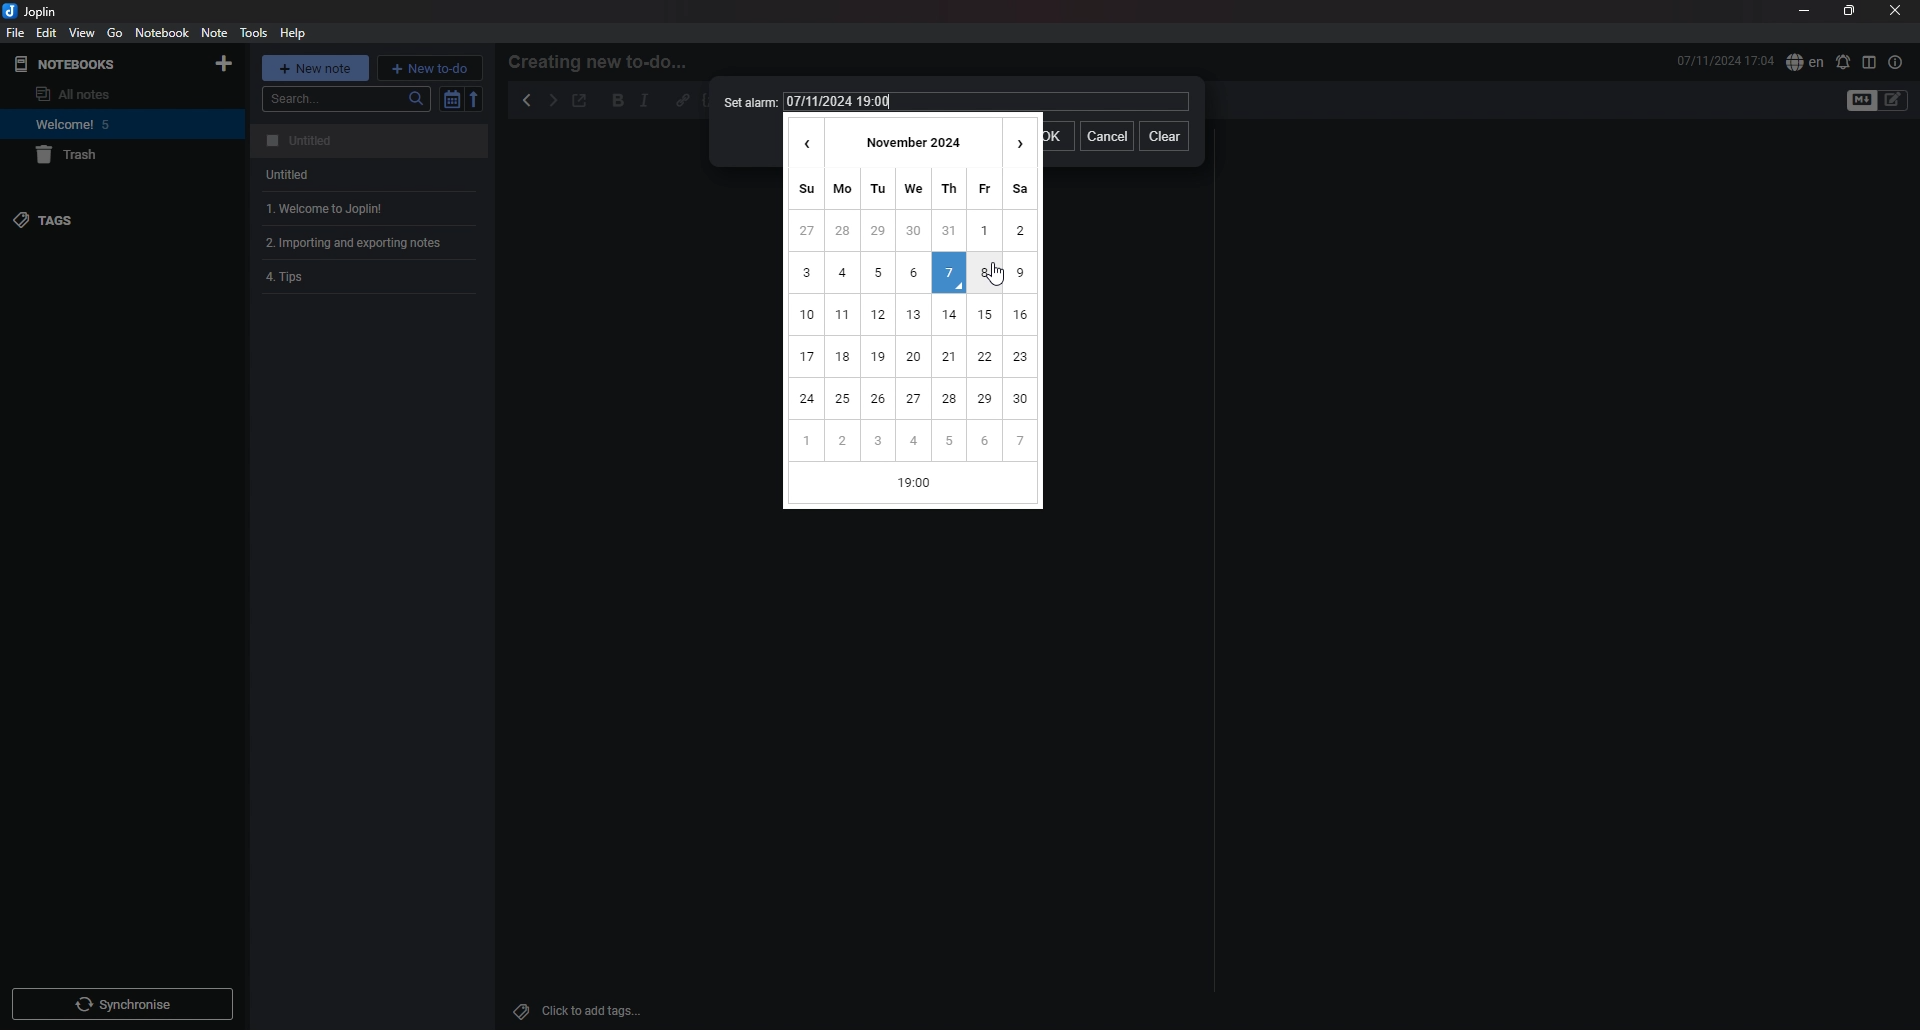  Describe the element at coordinates (475, 99) in the screenshot. I see `reverse sort order` at that location.